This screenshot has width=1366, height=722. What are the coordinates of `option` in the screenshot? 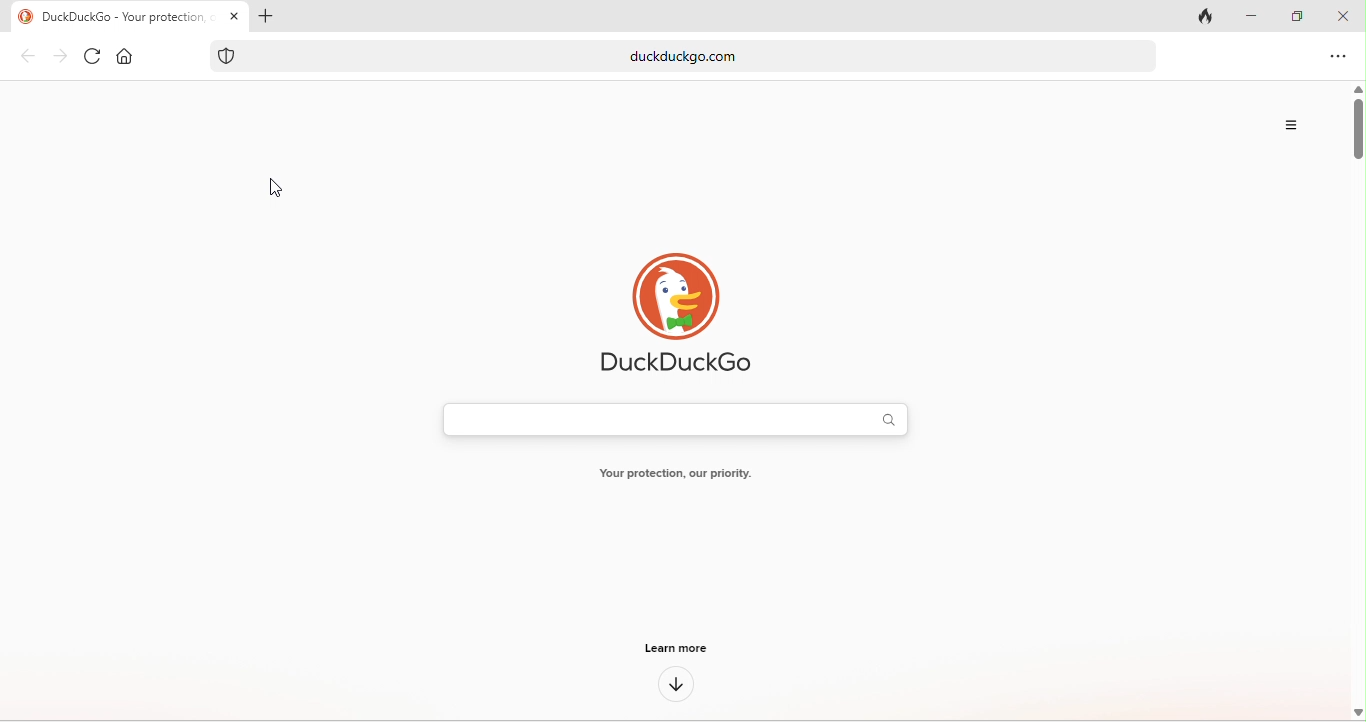 It's located at (1294, 125).